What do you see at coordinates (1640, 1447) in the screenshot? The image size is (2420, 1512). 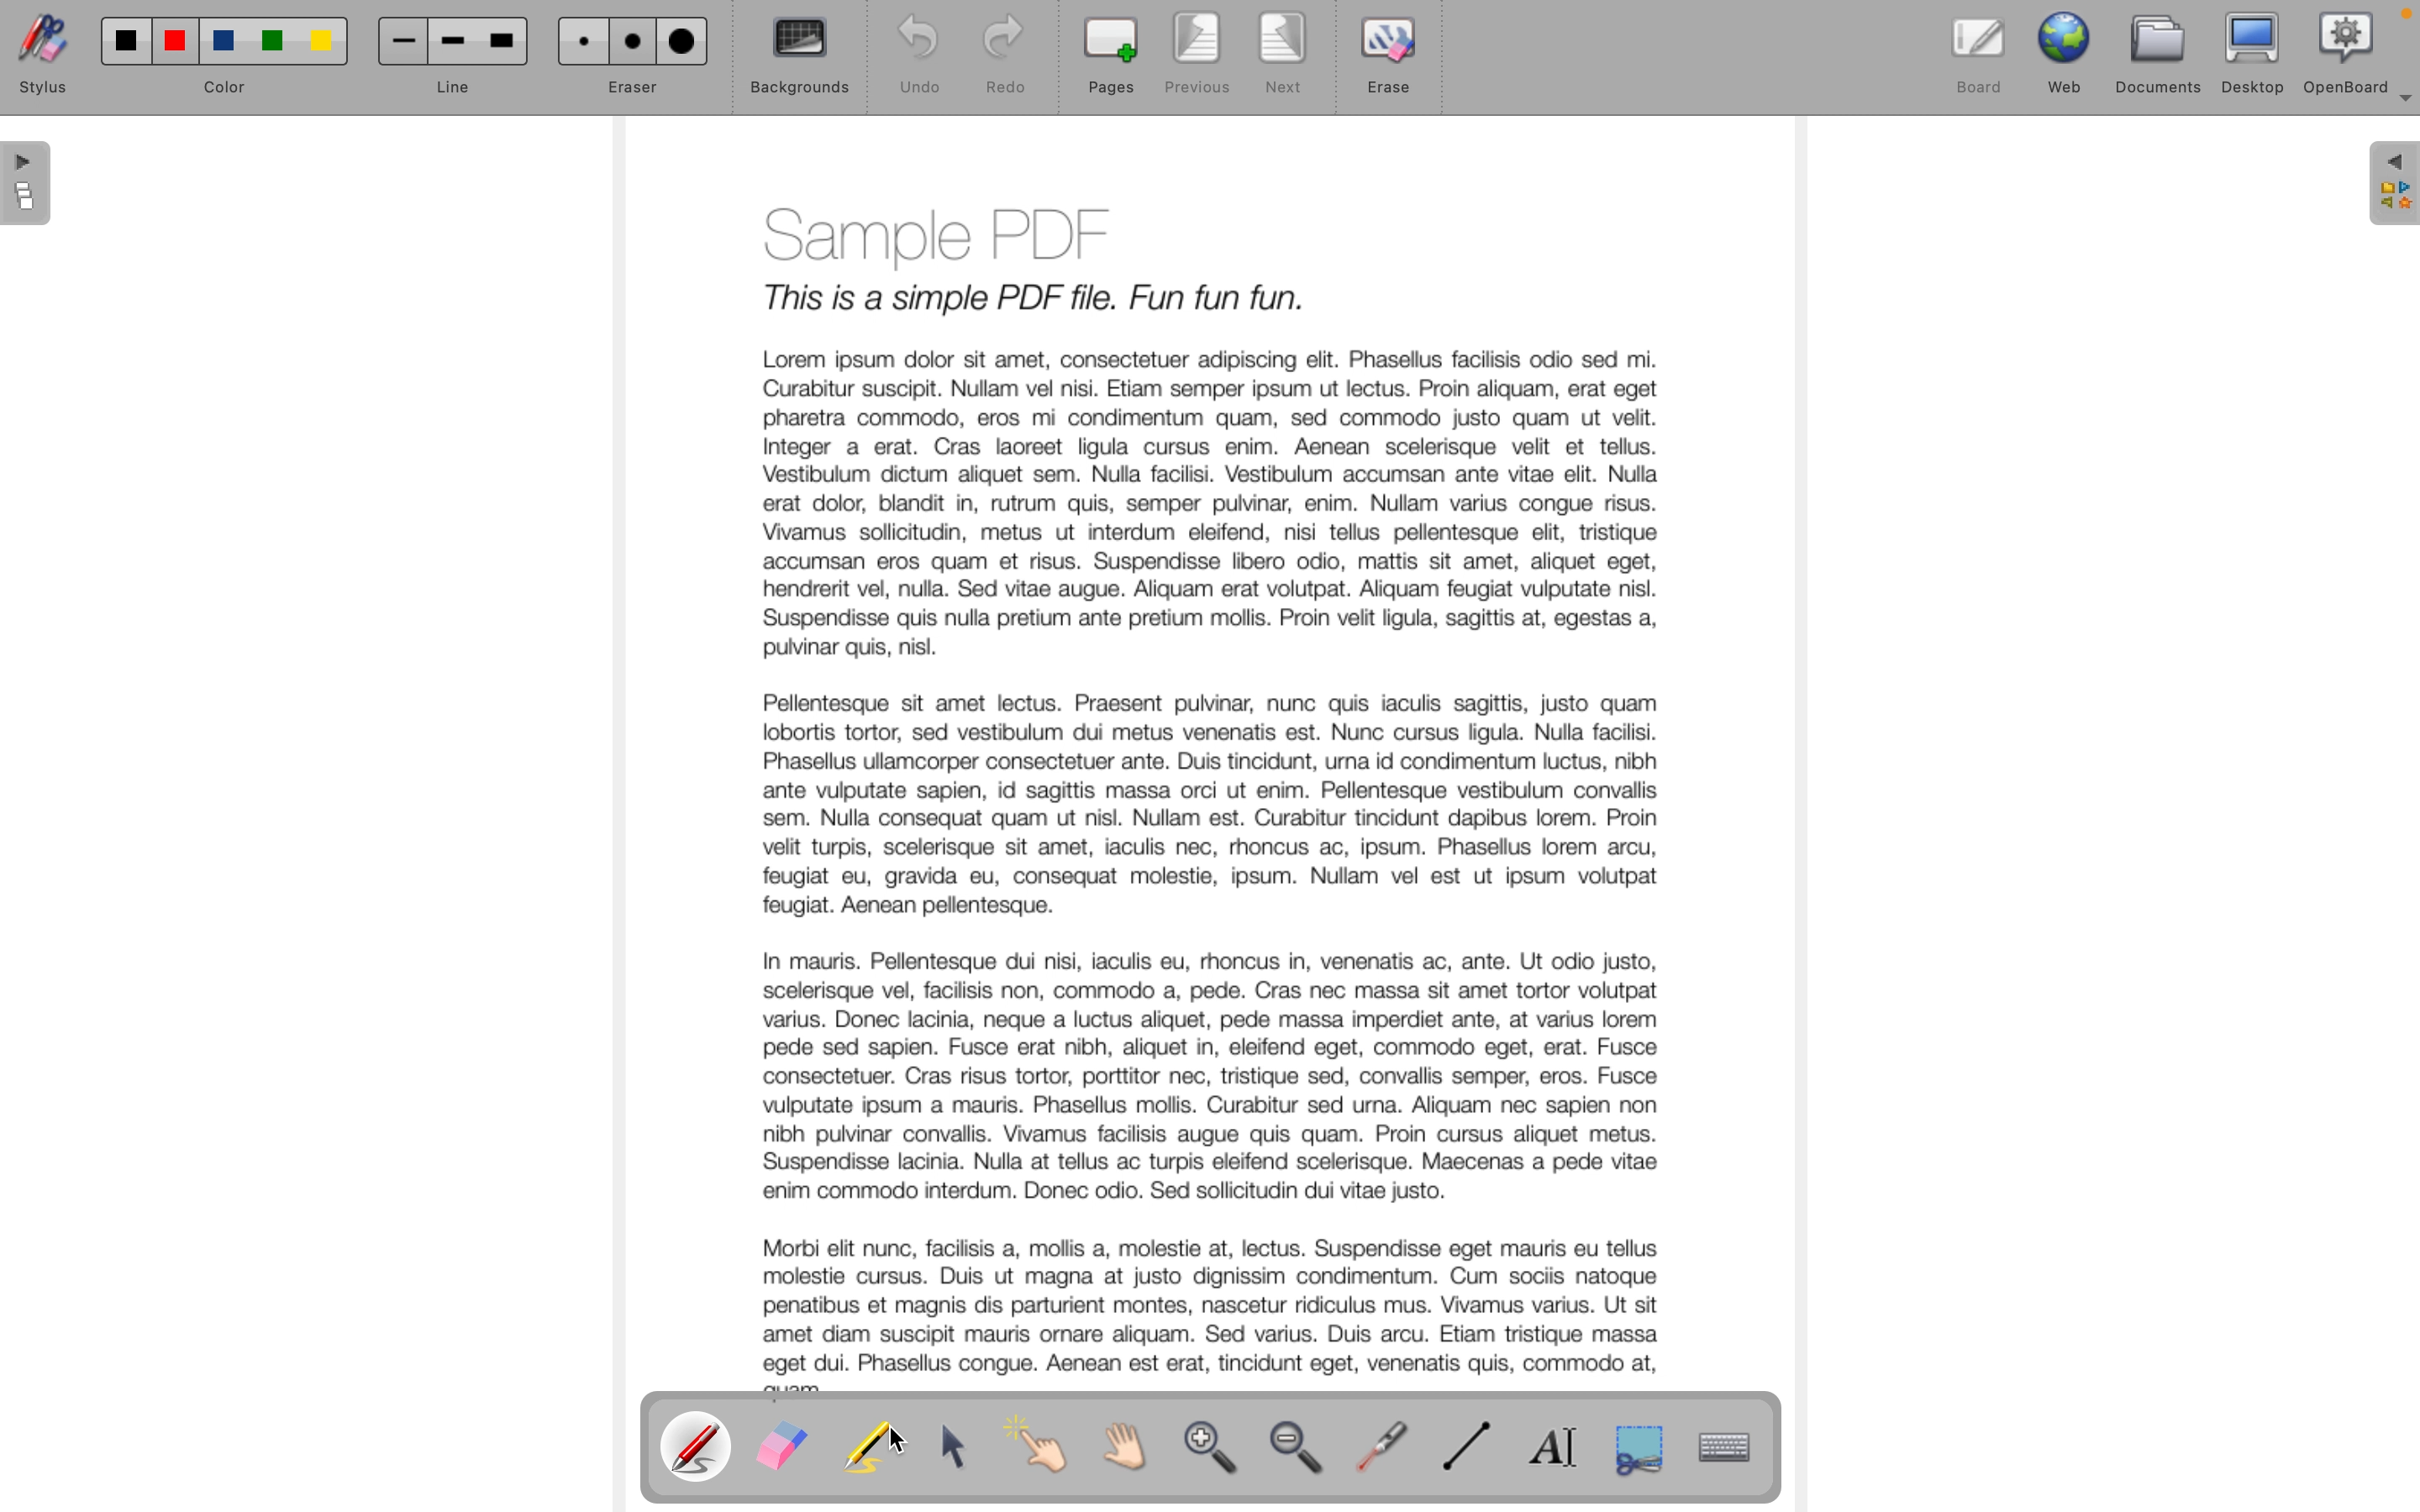 I see `capture a part of the screen` at bounding box center [1640, 1447].